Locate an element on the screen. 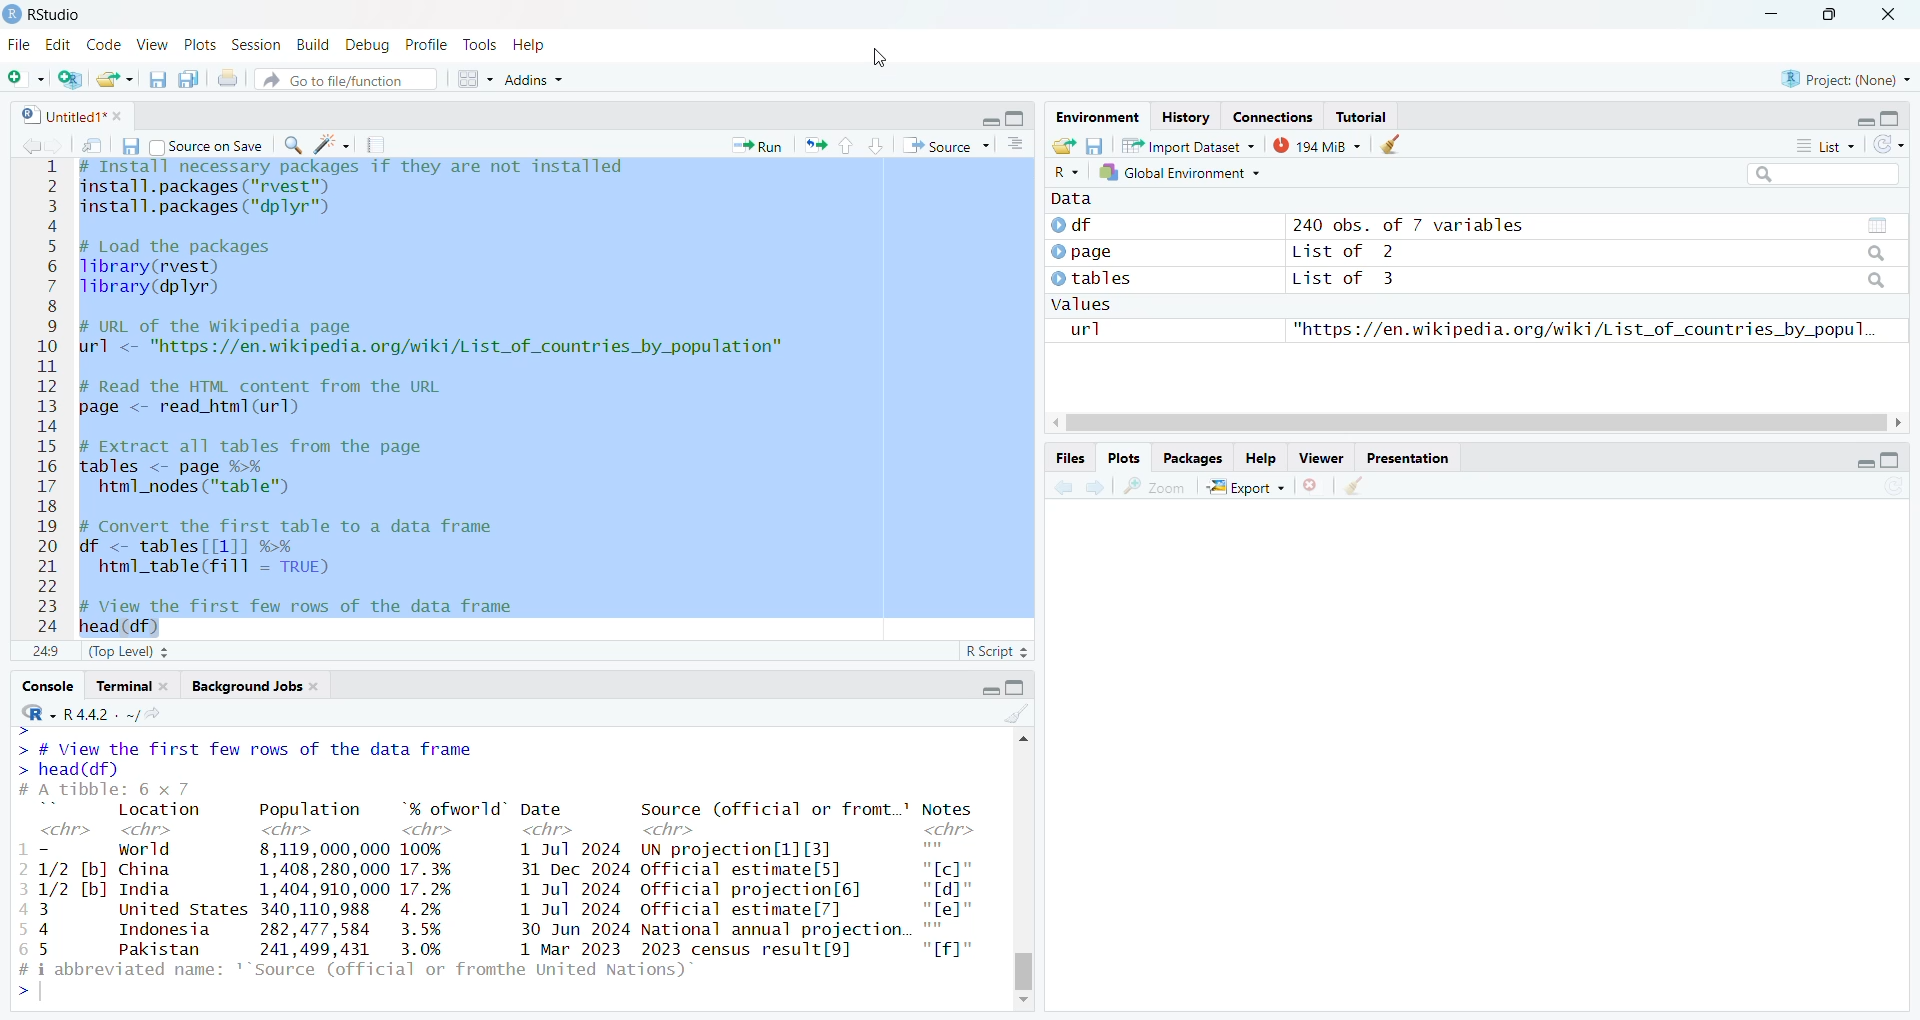 Image resolution: width=1920 pixels, height=1020 pixels. open folder is located at coordinates (1065, 145).